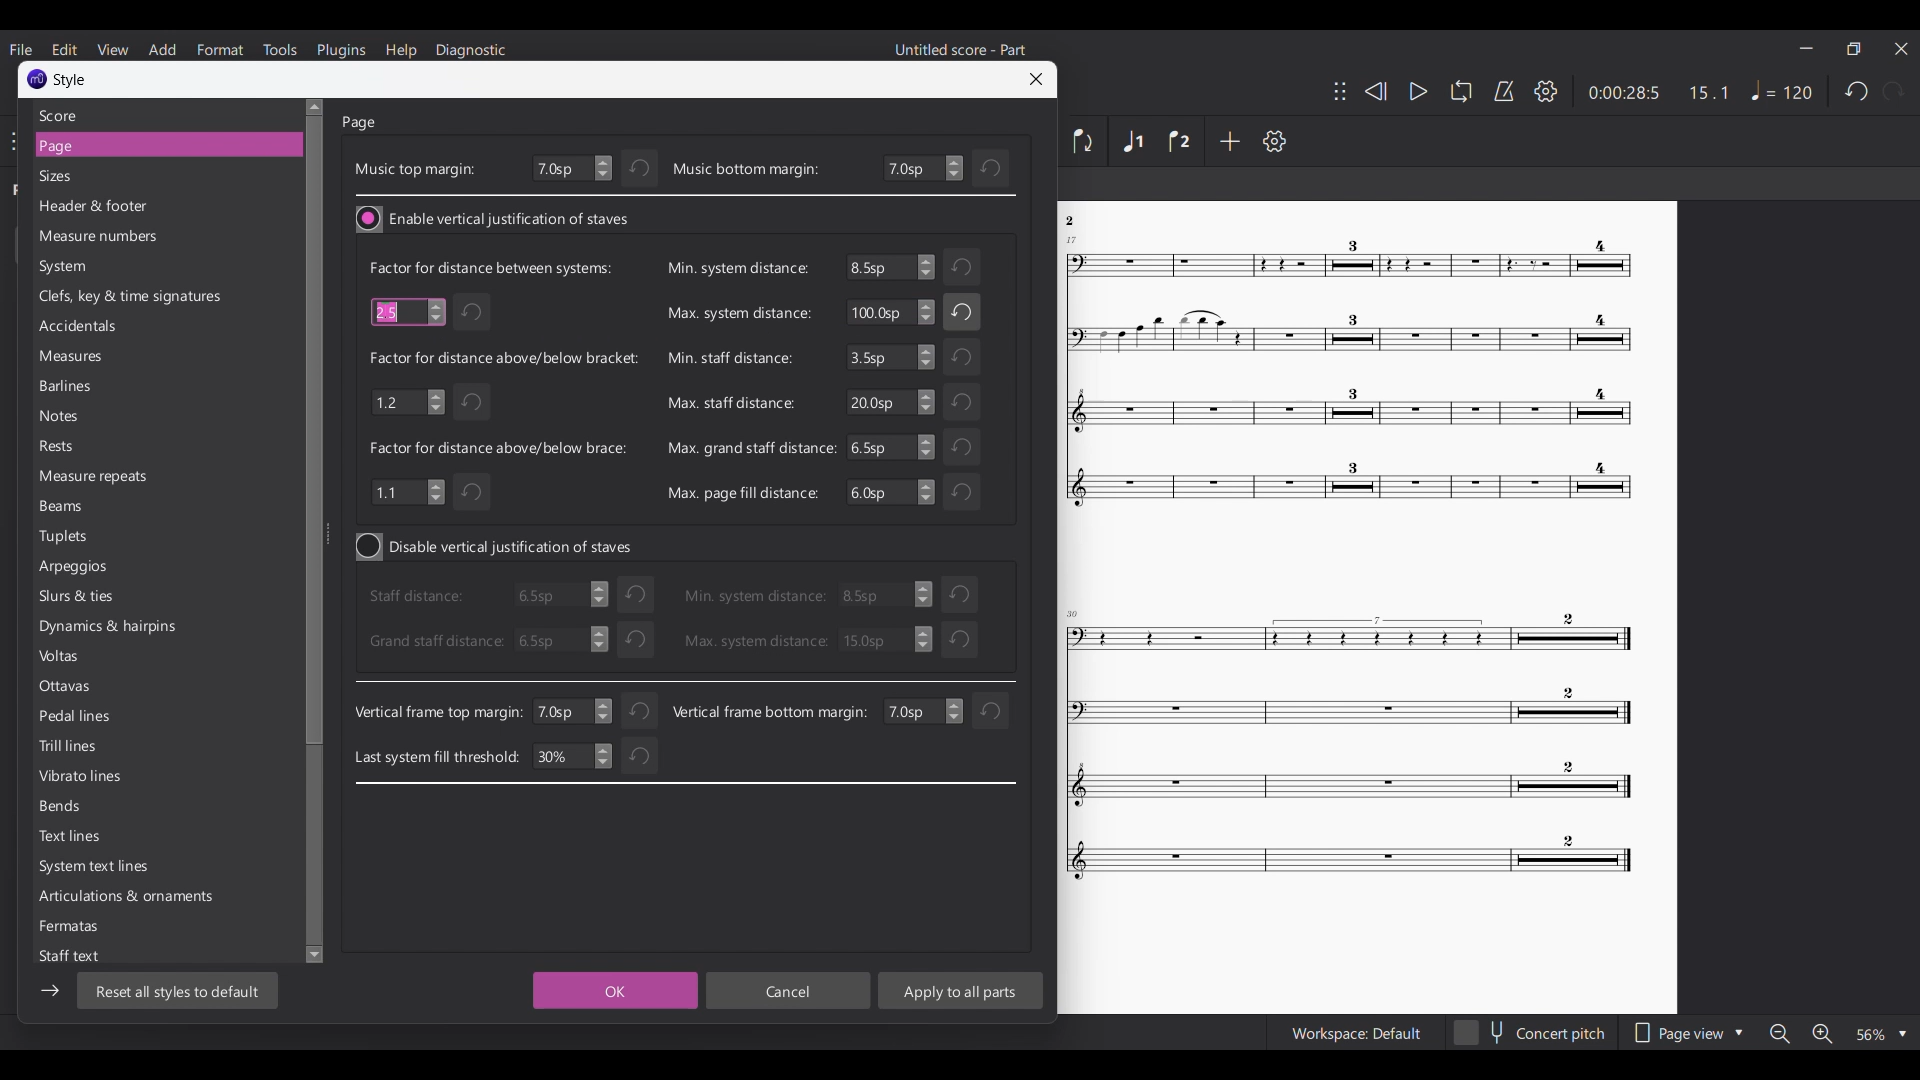 The height and width of the screenshot is (1080, 1920). I want to click on 3.5 sp, so click(889, 596).